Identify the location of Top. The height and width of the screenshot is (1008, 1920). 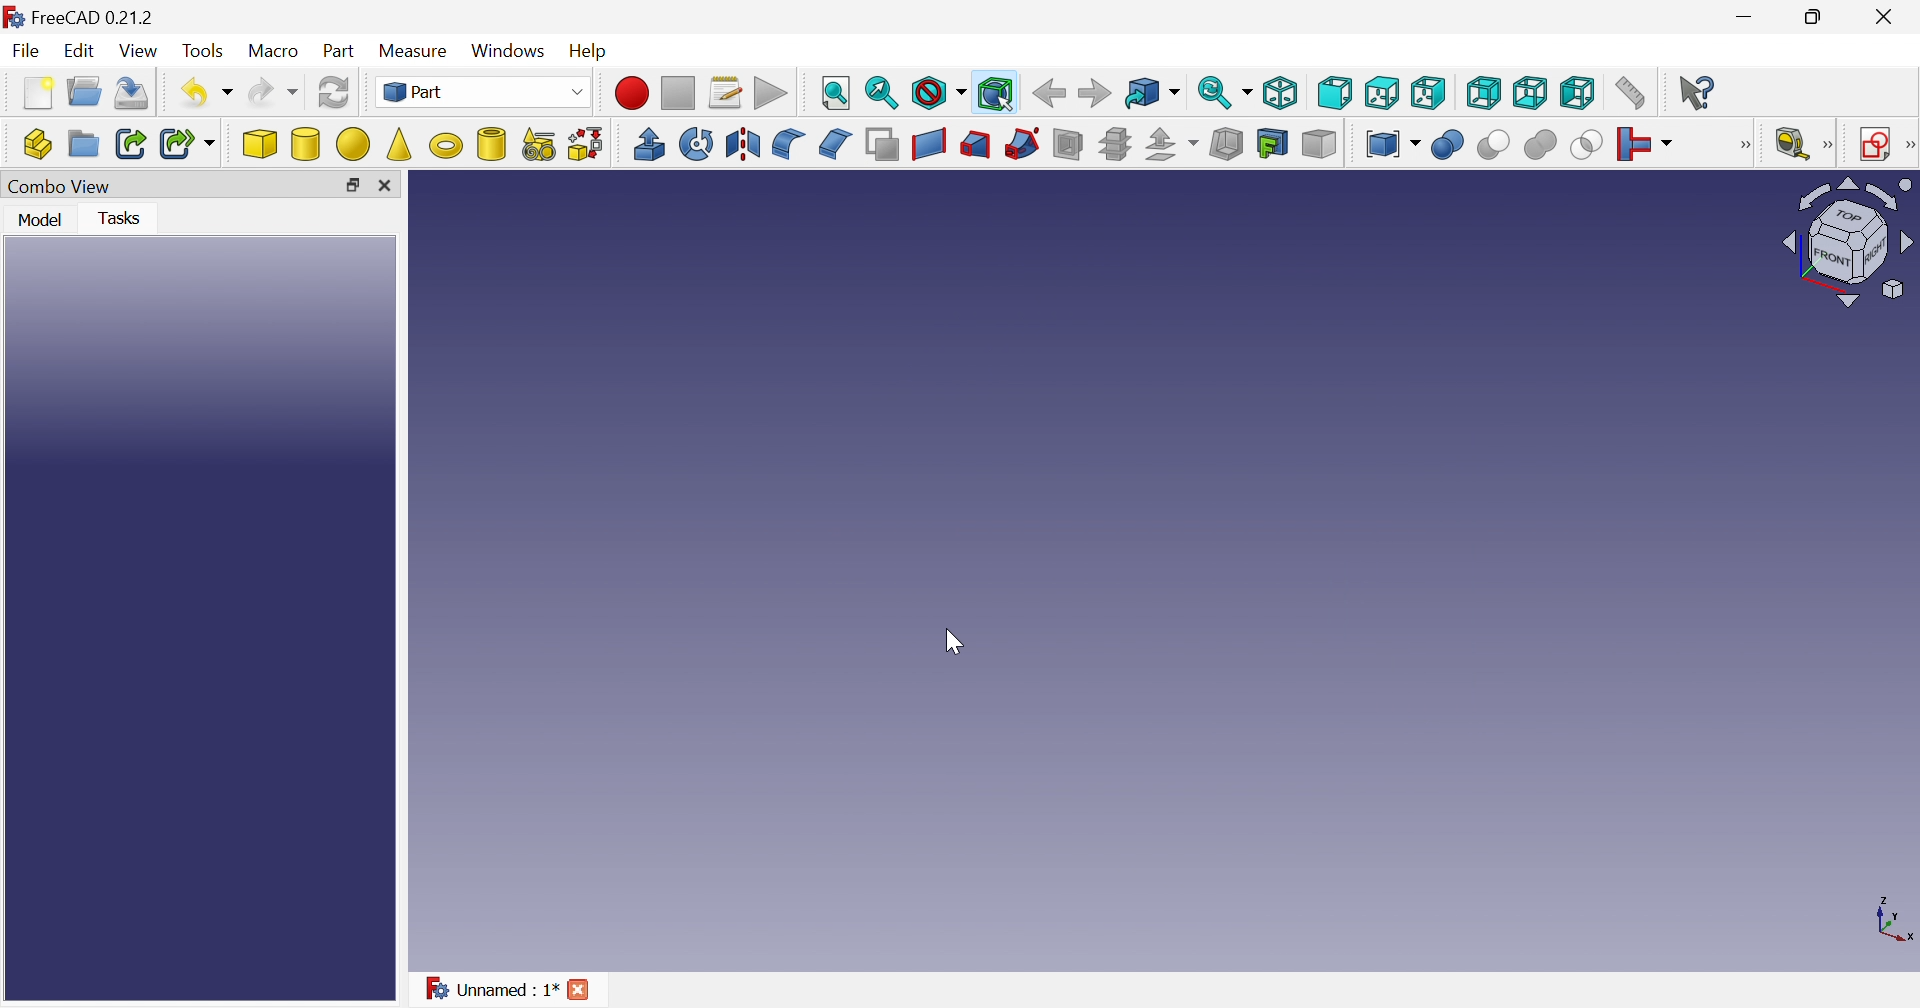
(1384, 94).